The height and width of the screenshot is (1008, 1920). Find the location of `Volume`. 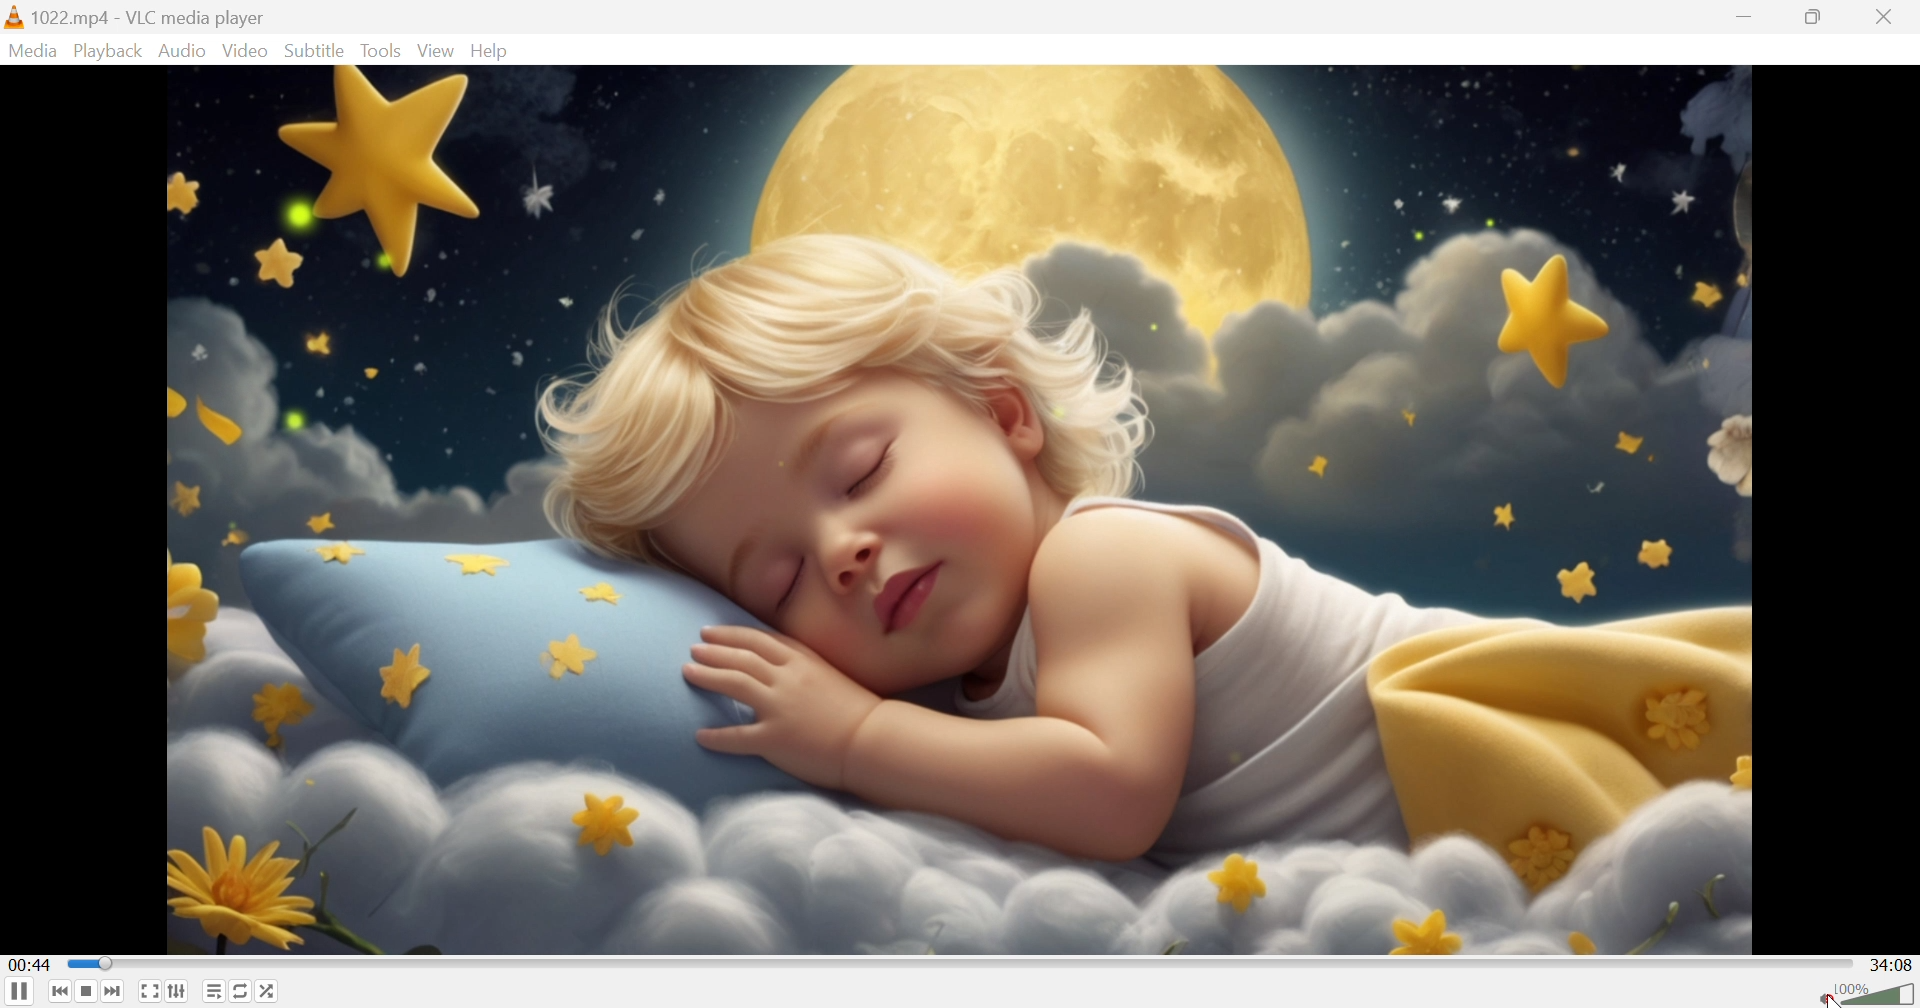

Volume is located at coordinates (1878, 994).